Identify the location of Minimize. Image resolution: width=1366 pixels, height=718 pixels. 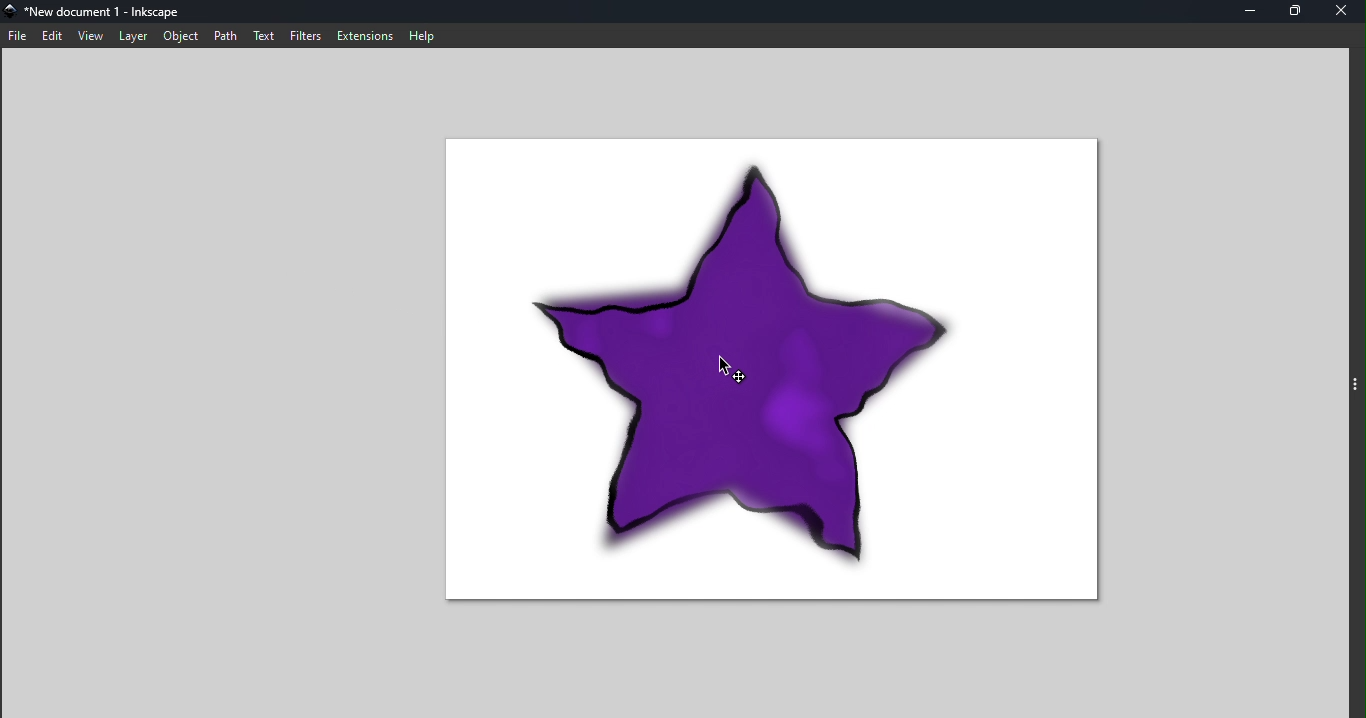
(1248, 11).